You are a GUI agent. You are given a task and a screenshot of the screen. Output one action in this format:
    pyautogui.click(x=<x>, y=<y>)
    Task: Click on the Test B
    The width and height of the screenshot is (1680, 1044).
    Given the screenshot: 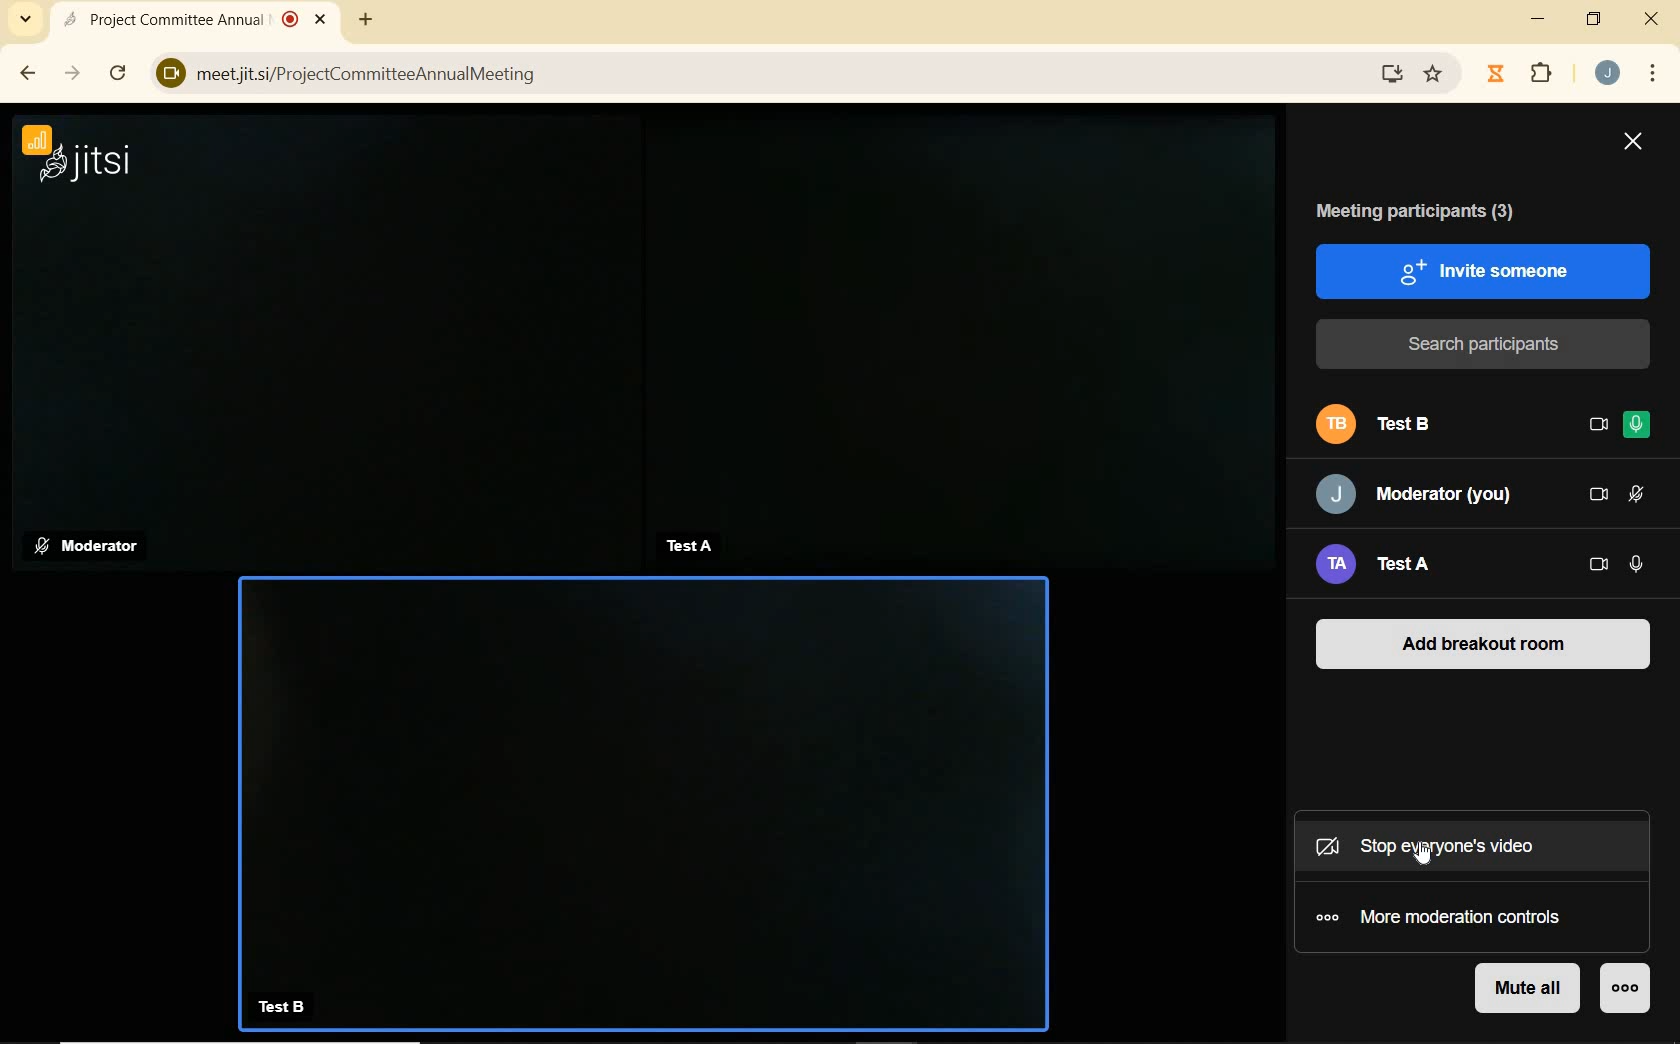 What is the action you would take?
    pyautogui.click(x=1425, y=425)
    